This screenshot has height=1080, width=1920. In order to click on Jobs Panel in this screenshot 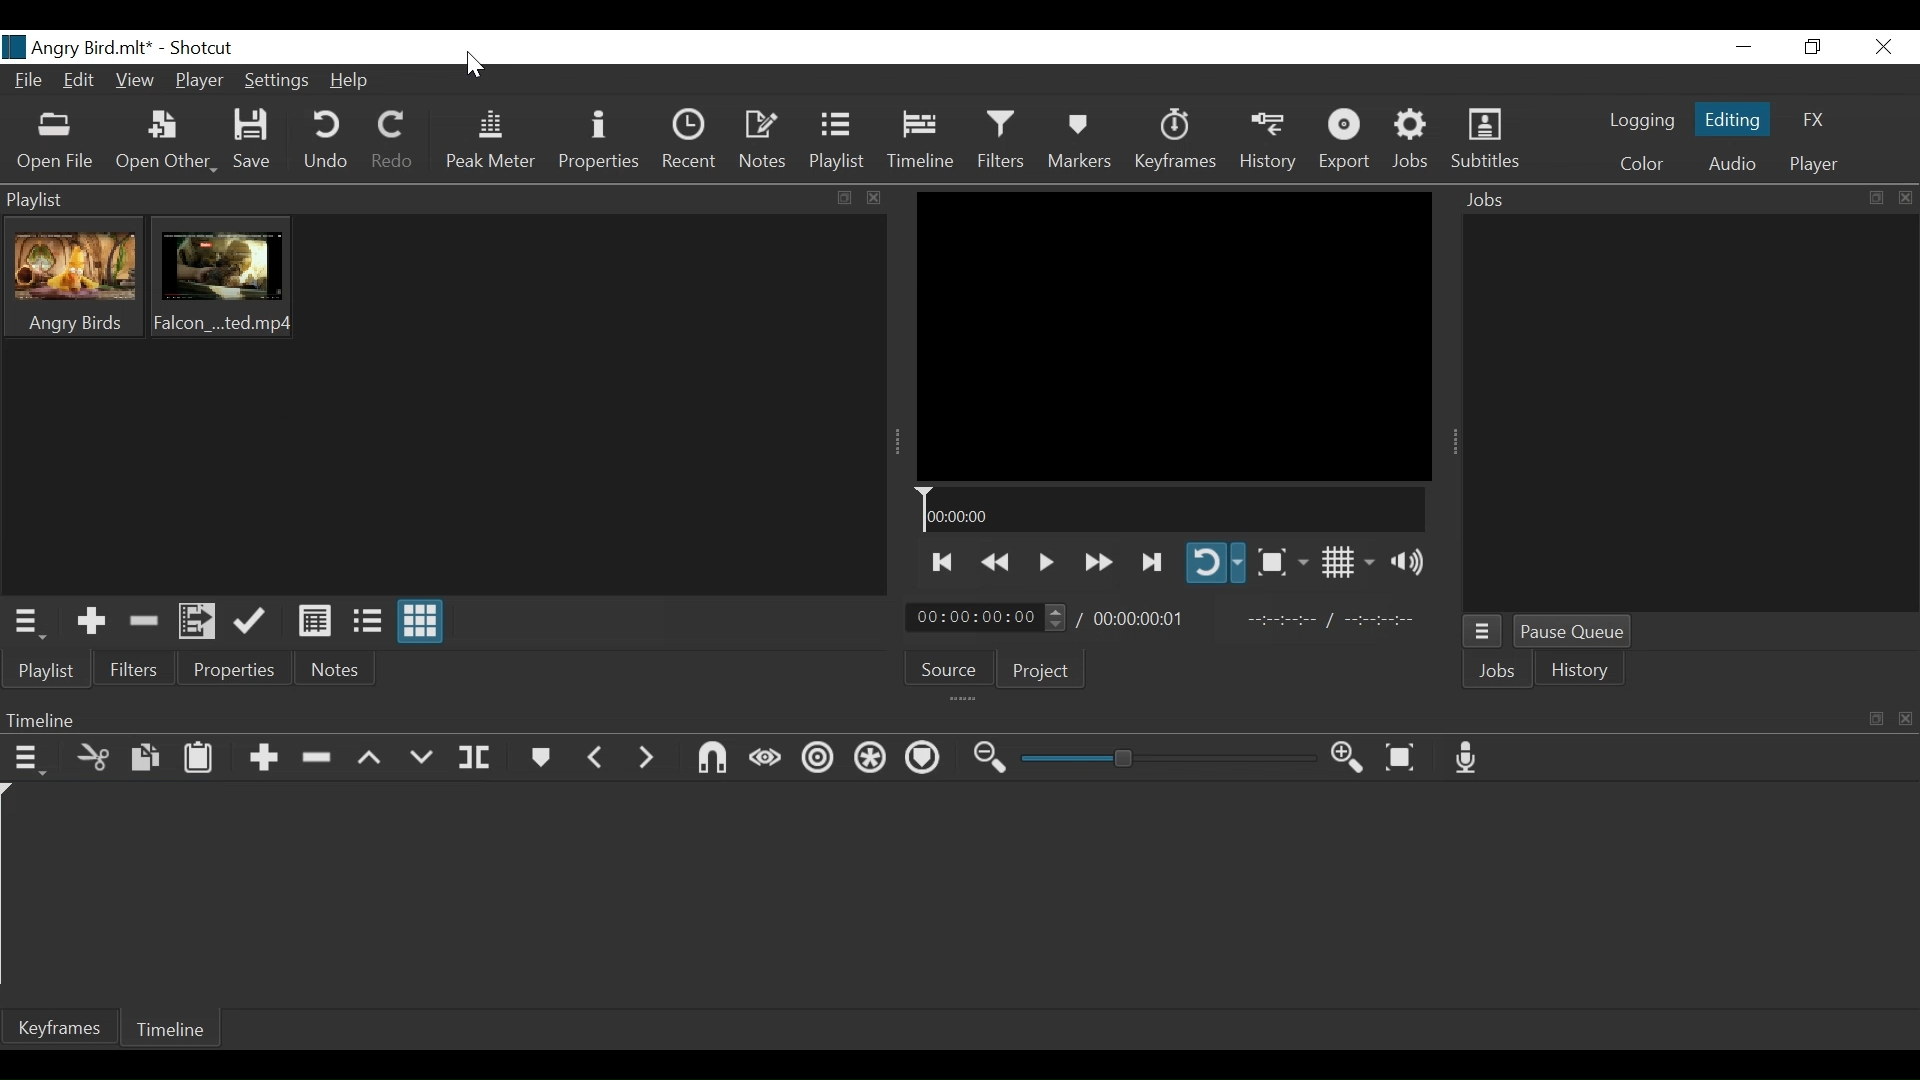, I will do `click(1655, 201)`.